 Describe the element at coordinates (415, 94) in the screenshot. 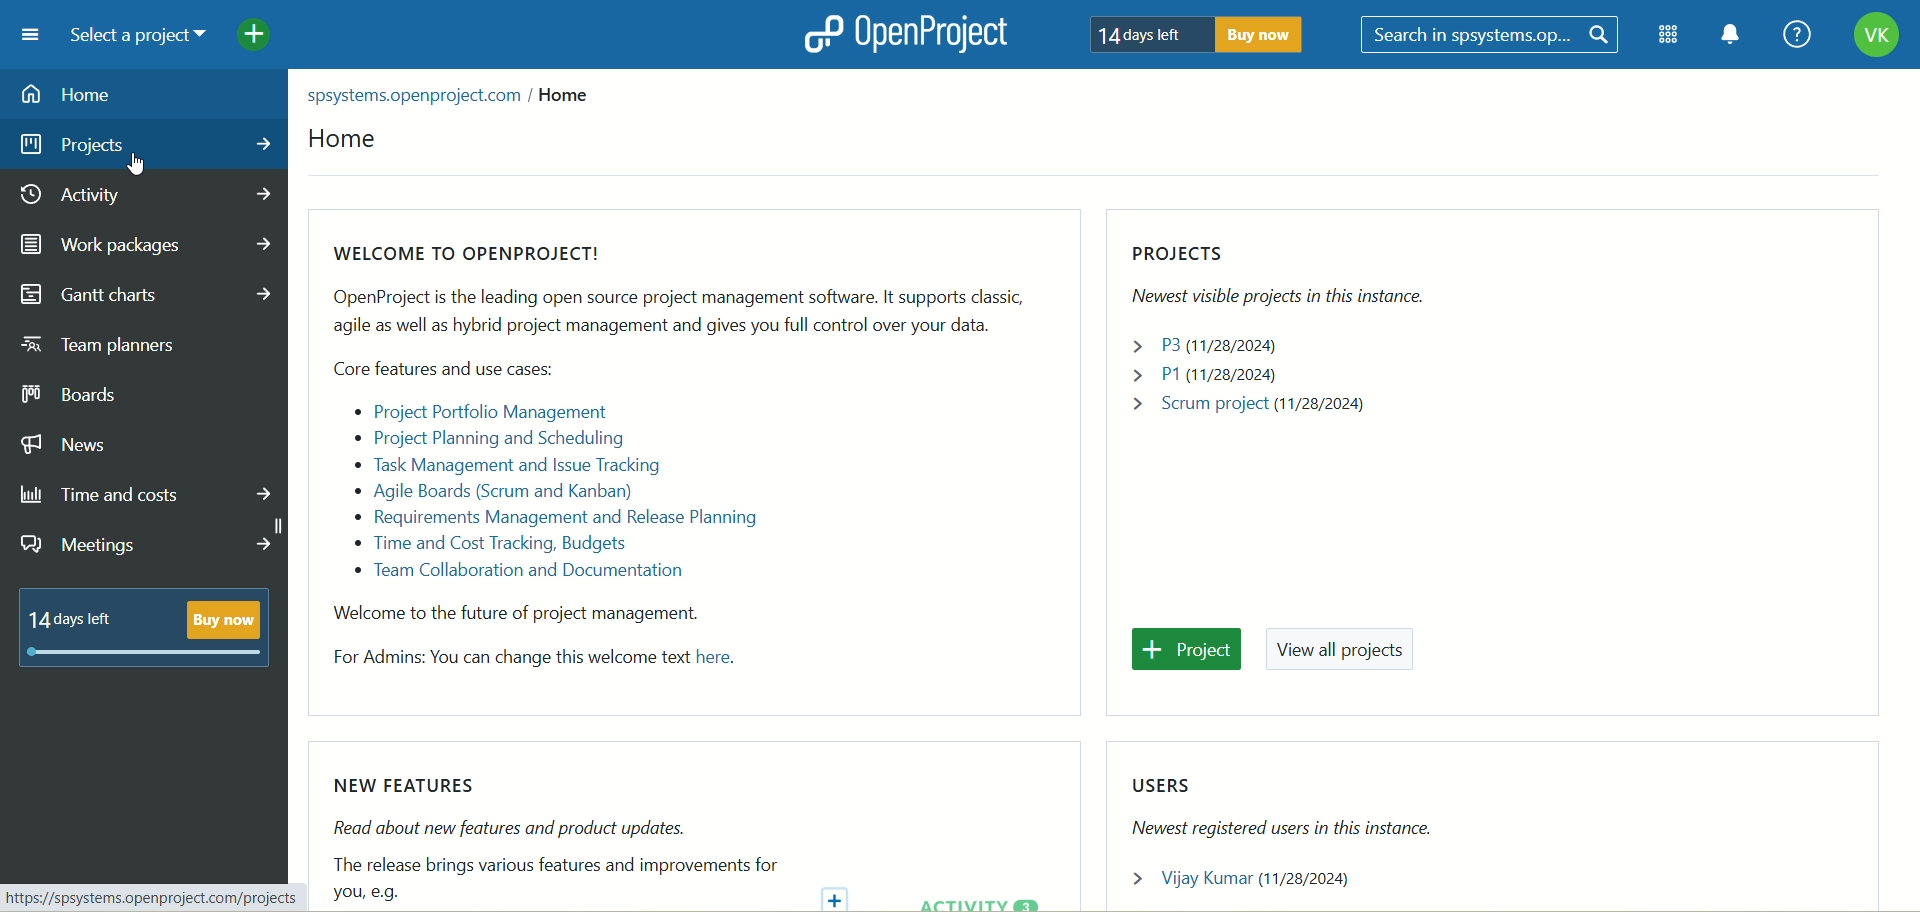

I see `spsystems.openproject.com /` at that location.